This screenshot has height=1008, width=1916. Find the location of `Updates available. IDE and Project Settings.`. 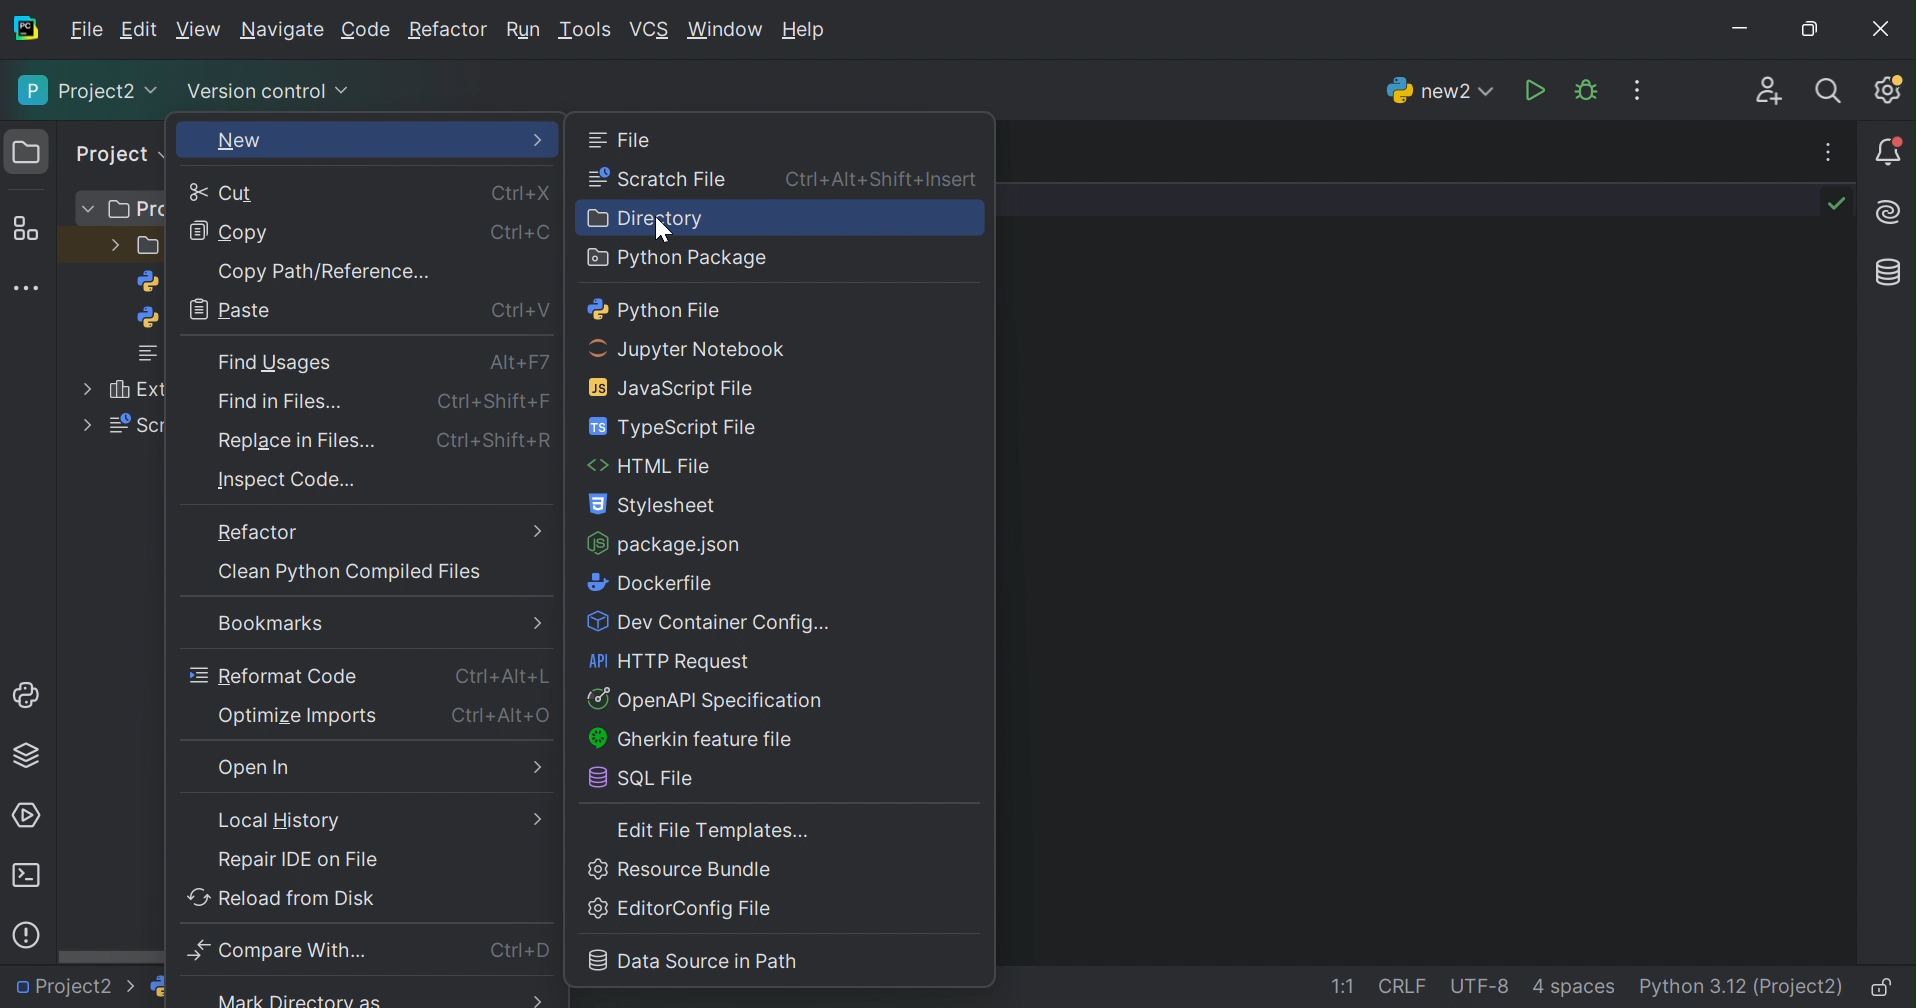

Updates available. IDE and Project Settings. is located at coordinates (1891, 90).